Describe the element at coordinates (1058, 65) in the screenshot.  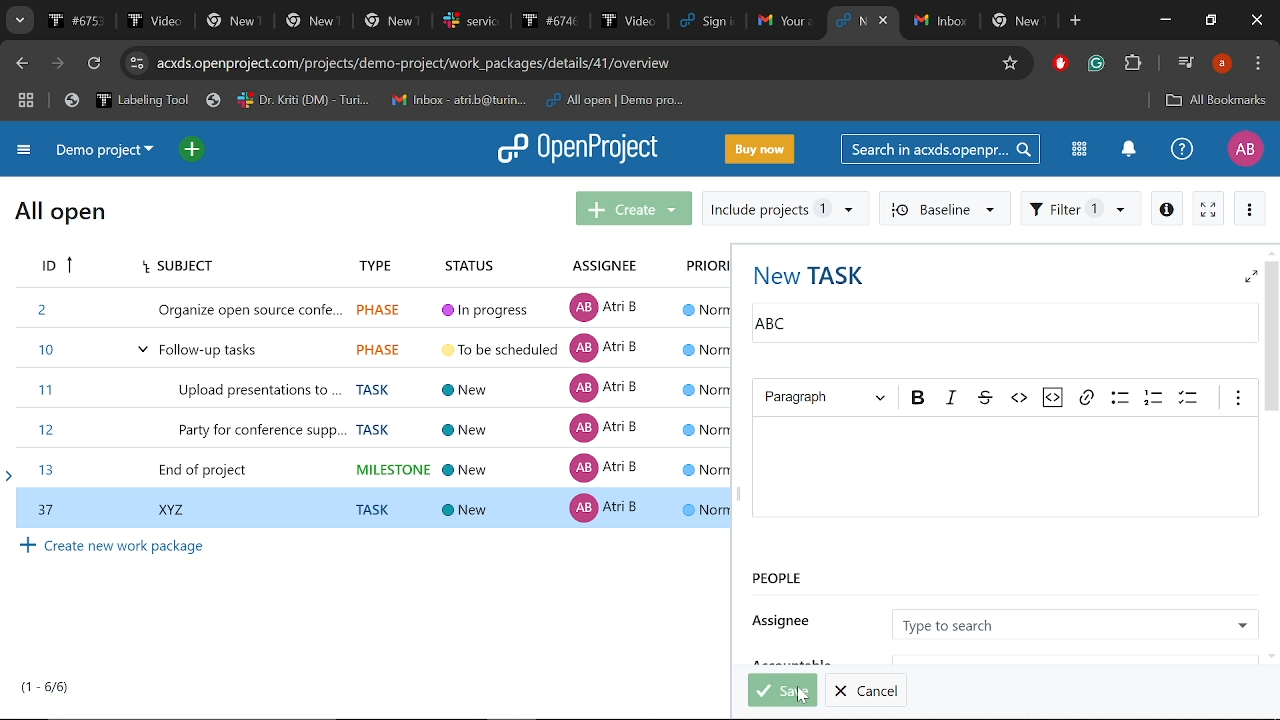
I see `Add block` at that location.